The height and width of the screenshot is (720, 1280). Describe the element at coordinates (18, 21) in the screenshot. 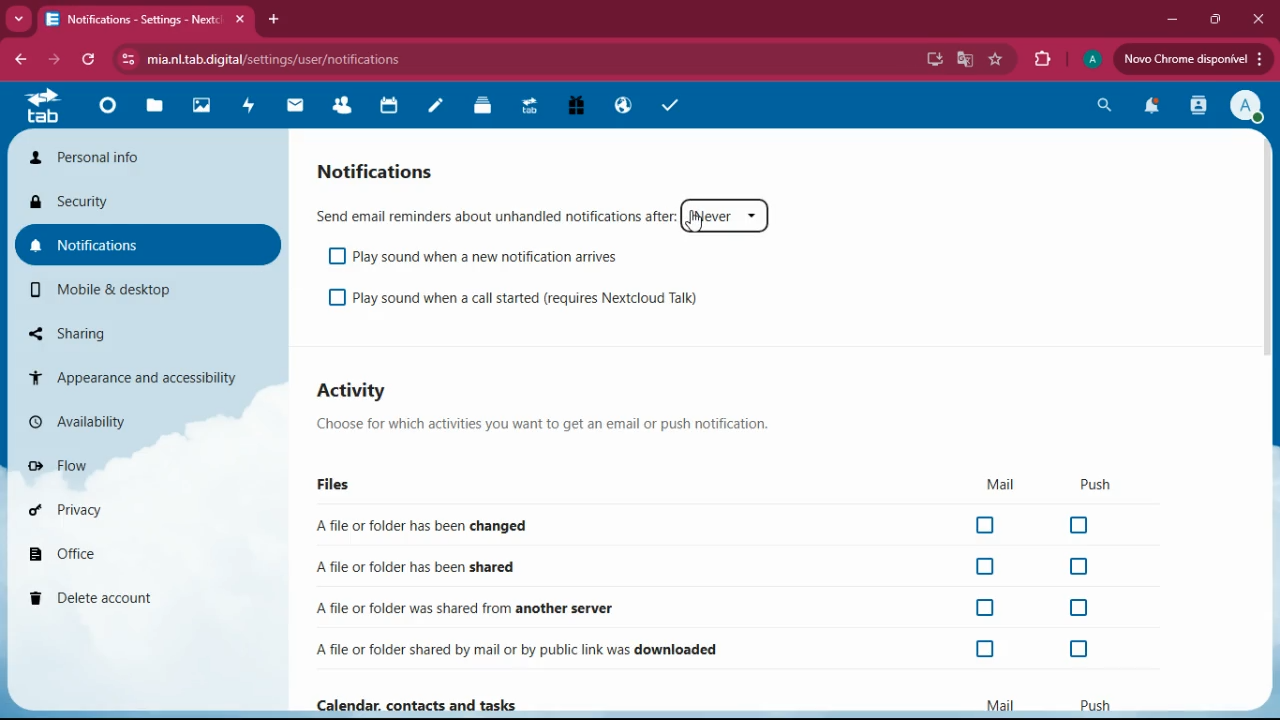

I see `more` at that location.